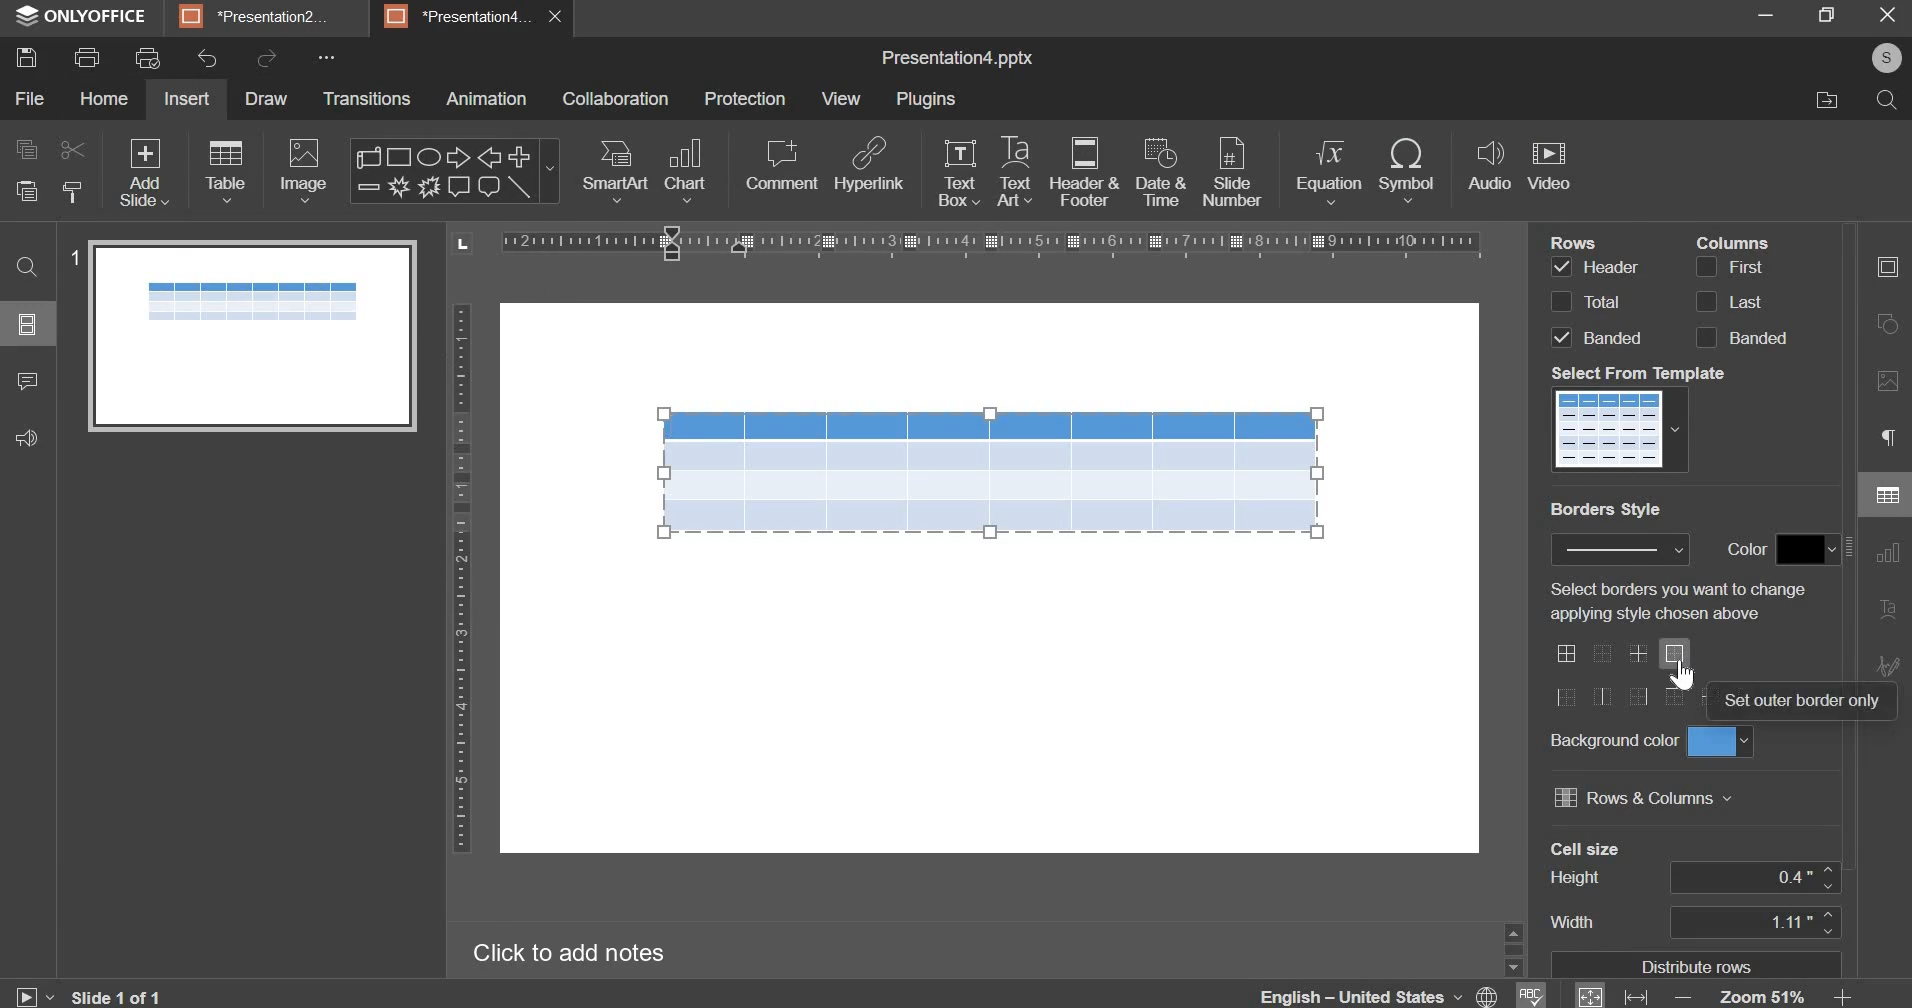  Describe the element at coordinates (208, 58) in the screenshot. I see `undo` at that location.